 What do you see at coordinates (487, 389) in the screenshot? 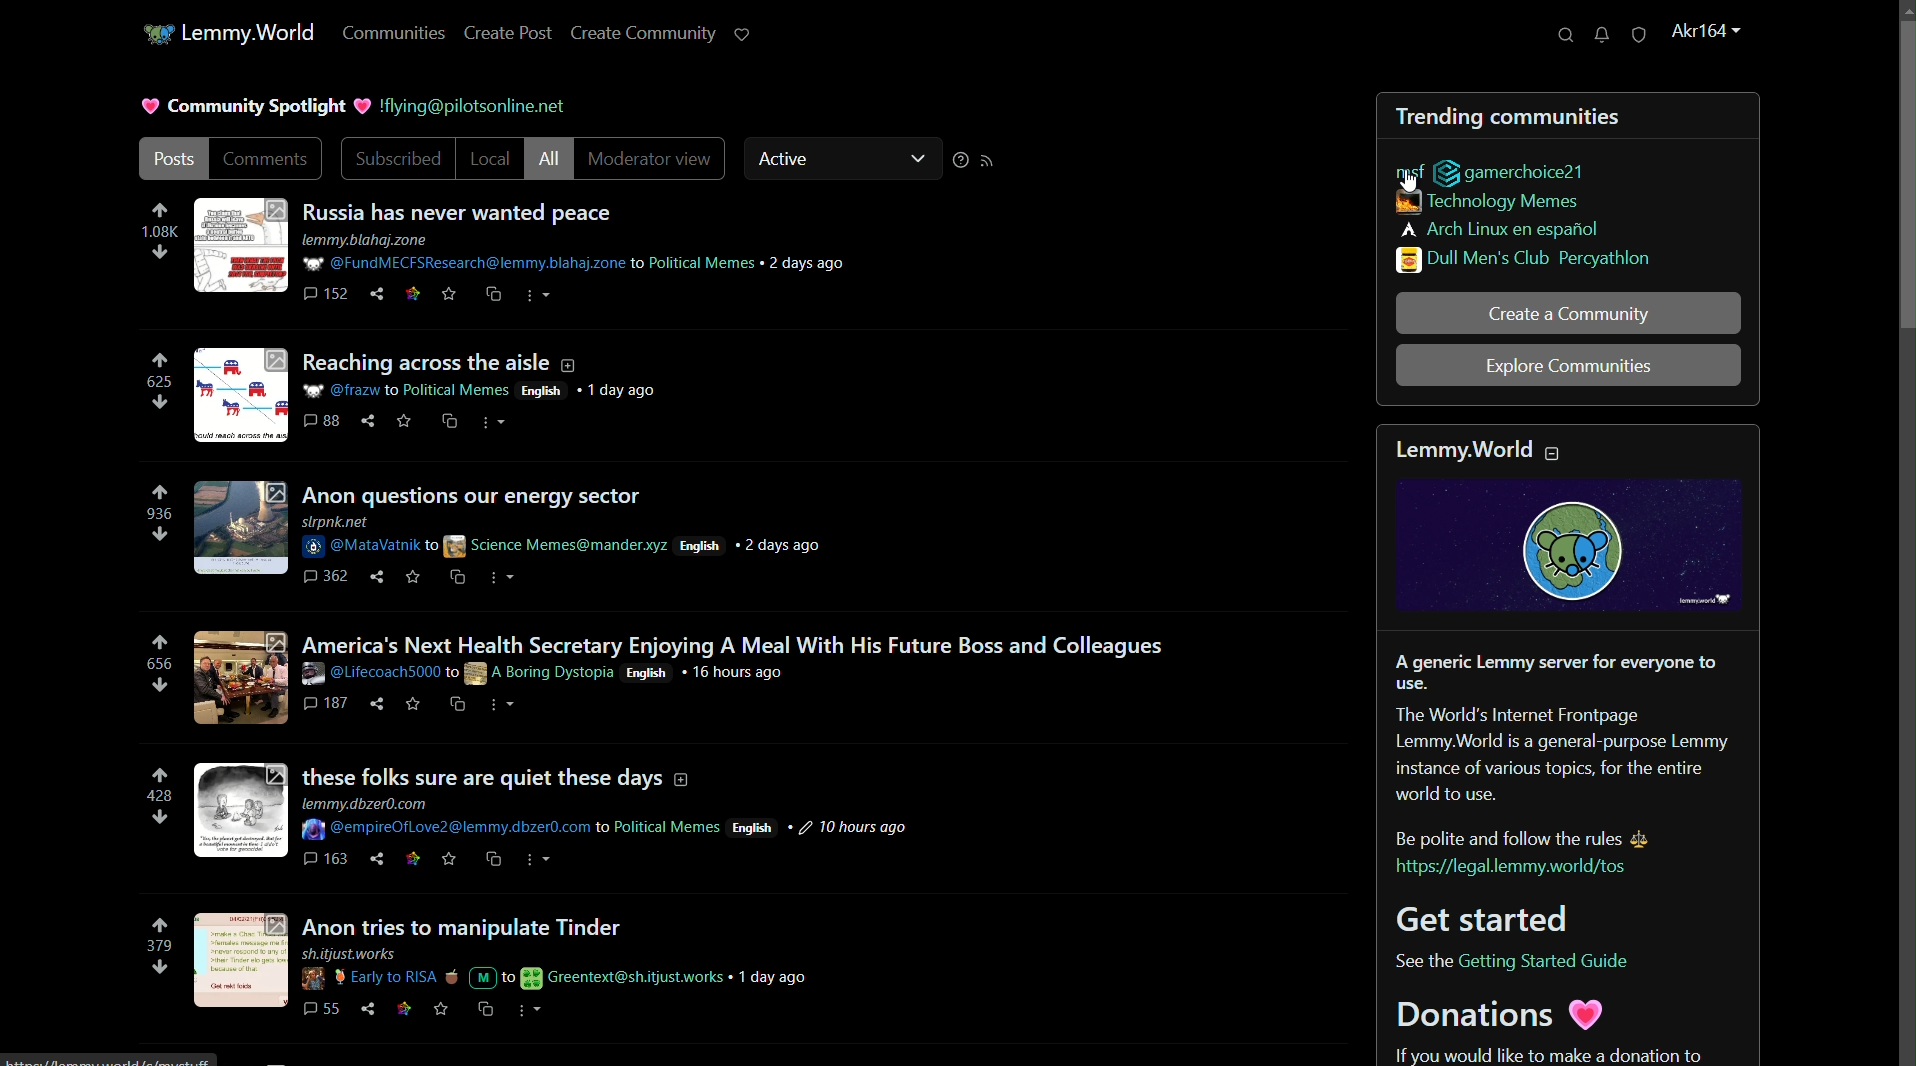
I see `post dteails` at bounding box center [487, 389].